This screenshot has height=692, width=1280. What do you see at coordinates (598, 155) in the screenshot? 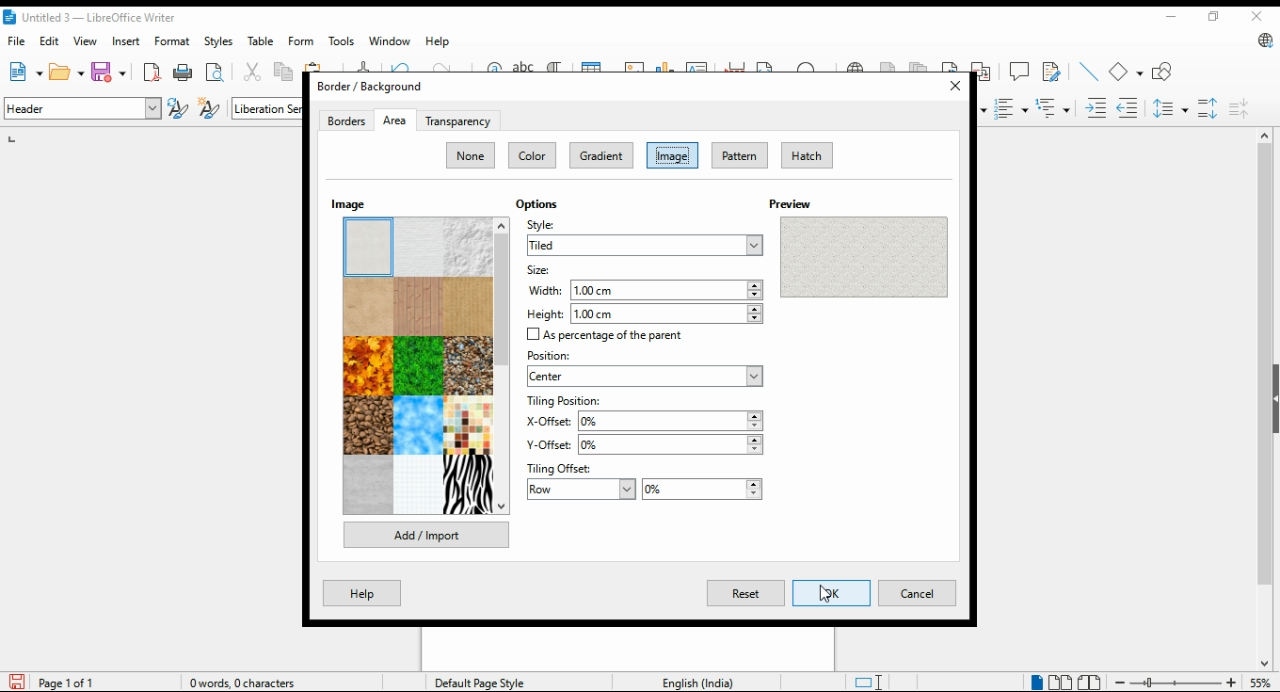
I see `gradient` at bounding box center [598, 155].